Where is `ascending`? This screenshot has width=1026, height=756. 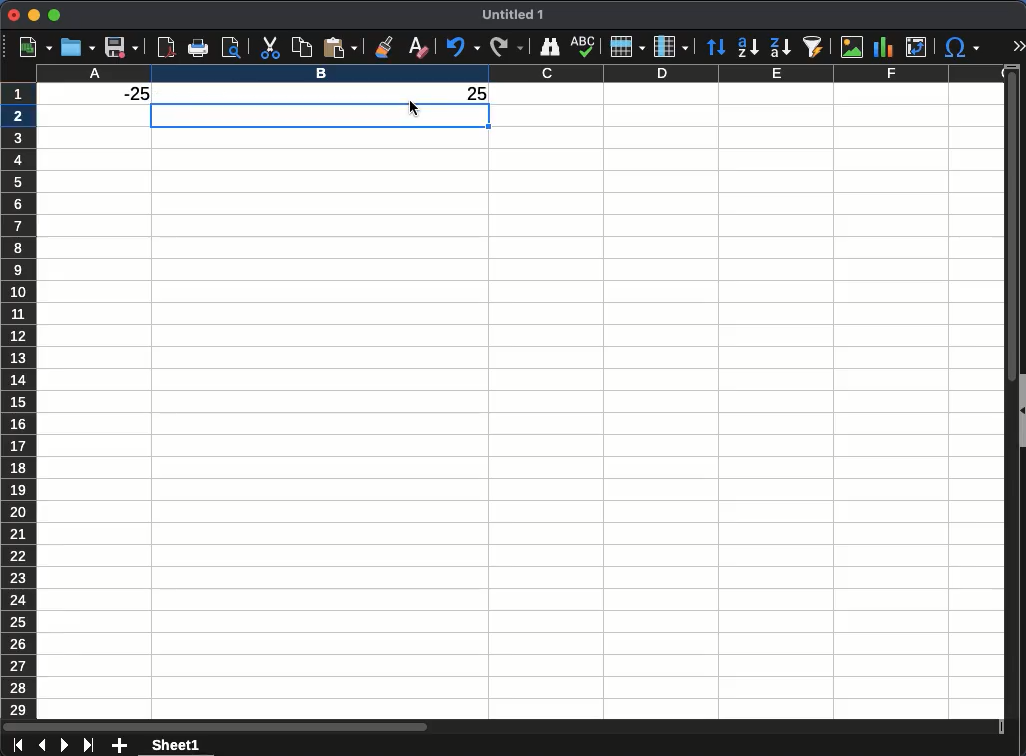 ascending is located at coordinates (748, 48).